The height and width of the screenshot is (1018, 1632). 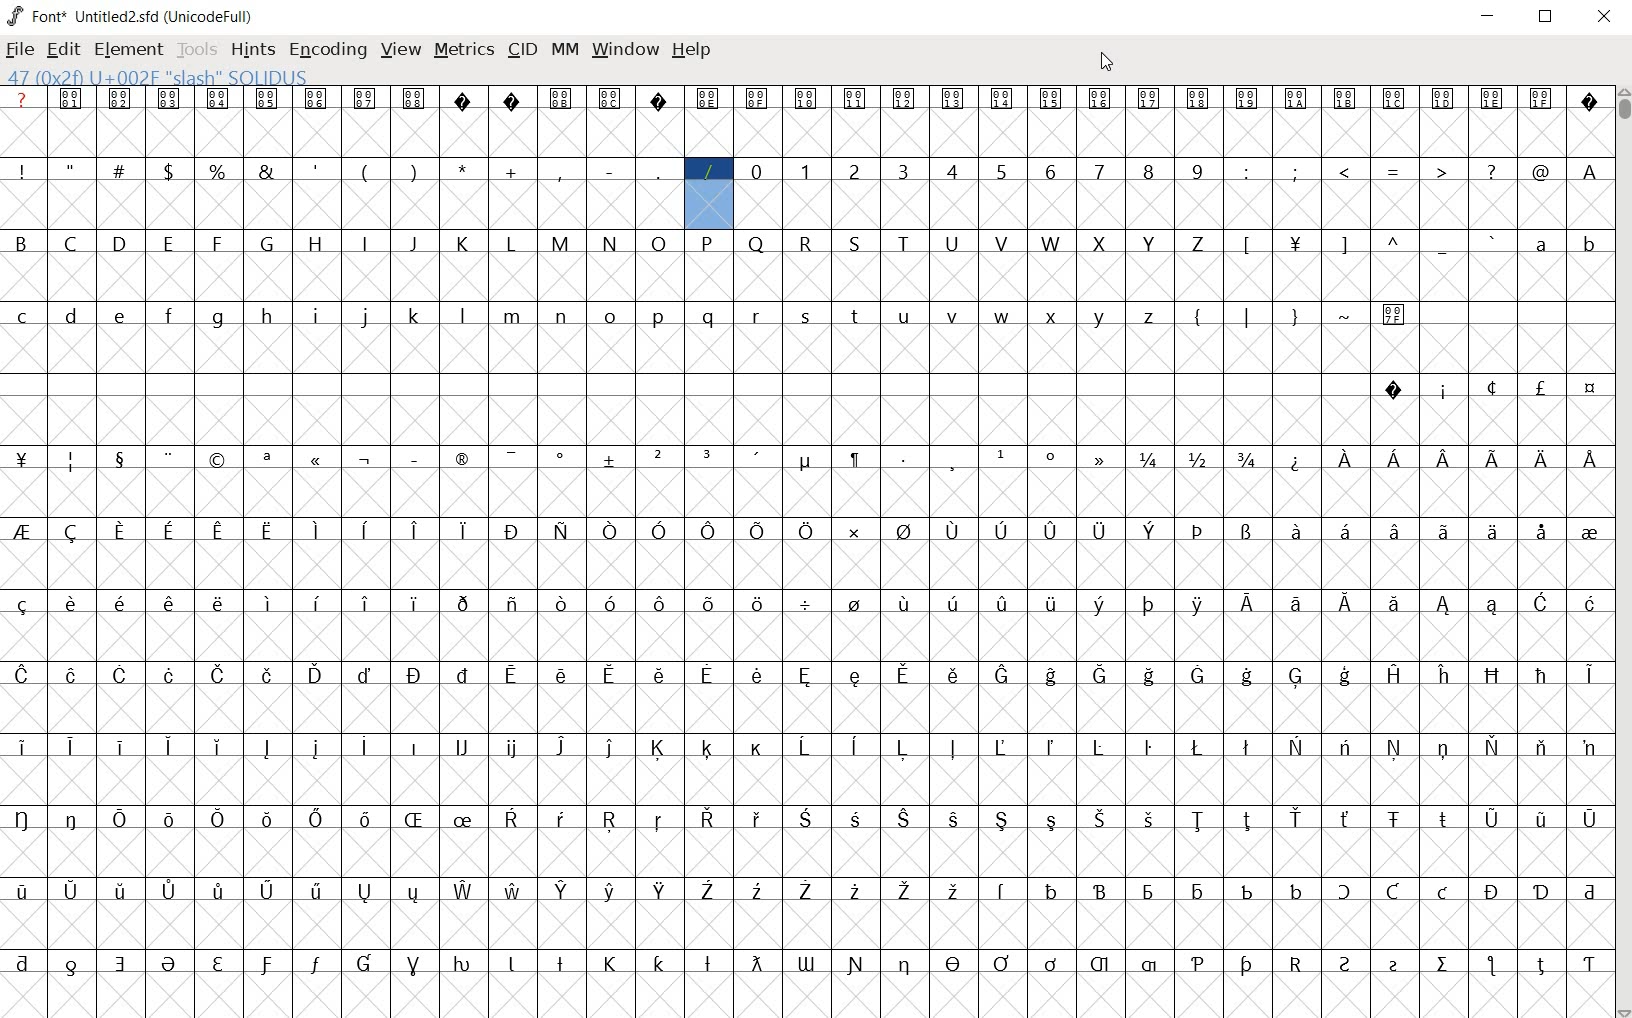 What do you see at coordinates (955, 675) in the screenshot?
I see `glyph` at bounding box center [955, 675].